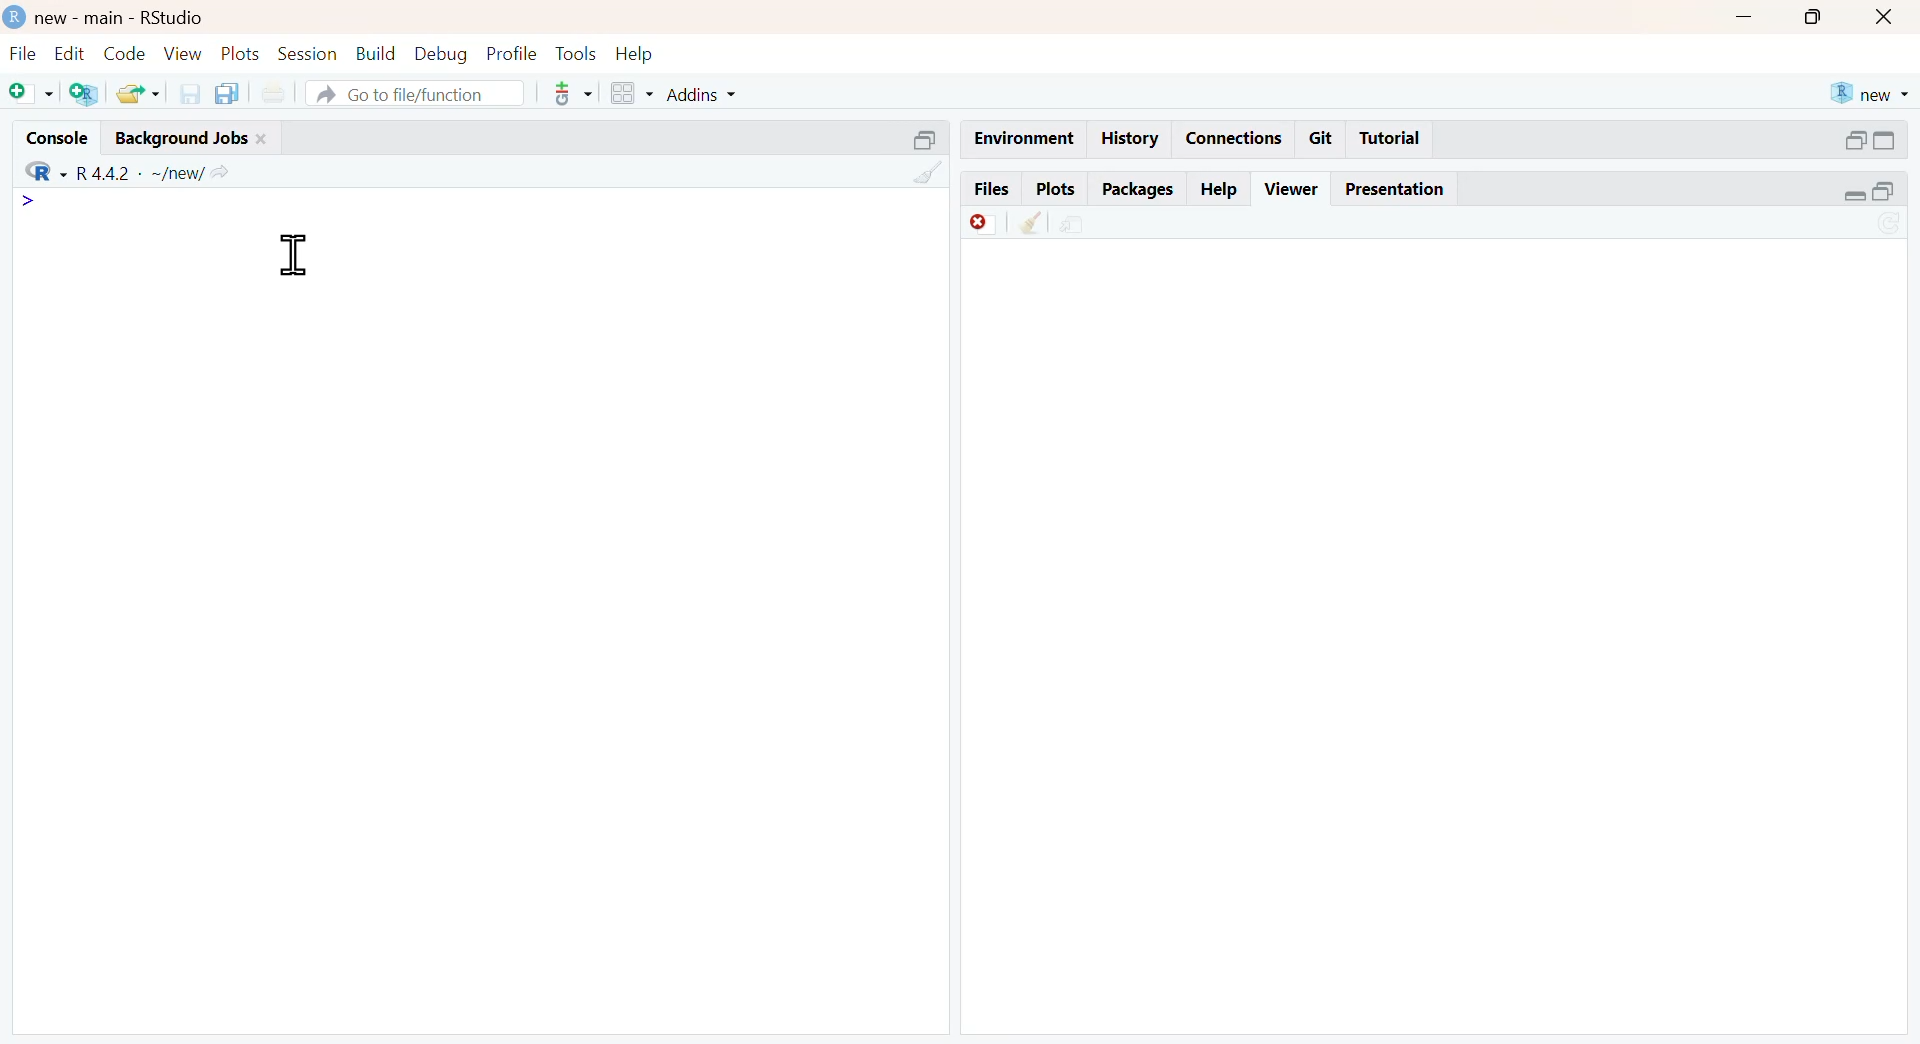  Describe the element at coordinates (227, 93) in the screenshot. I see `copy` at that location.